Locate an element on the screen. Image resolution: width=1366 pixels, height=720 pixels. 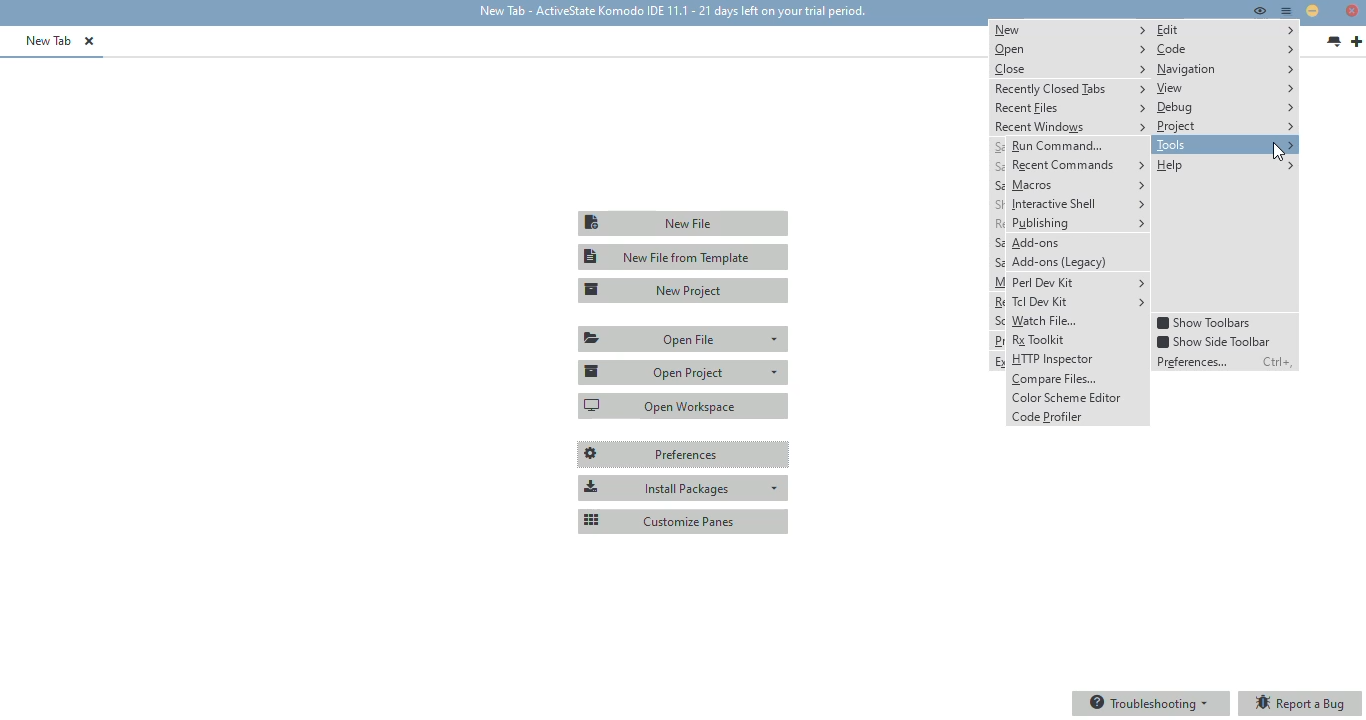
open is located at coordinates (1069, 49).